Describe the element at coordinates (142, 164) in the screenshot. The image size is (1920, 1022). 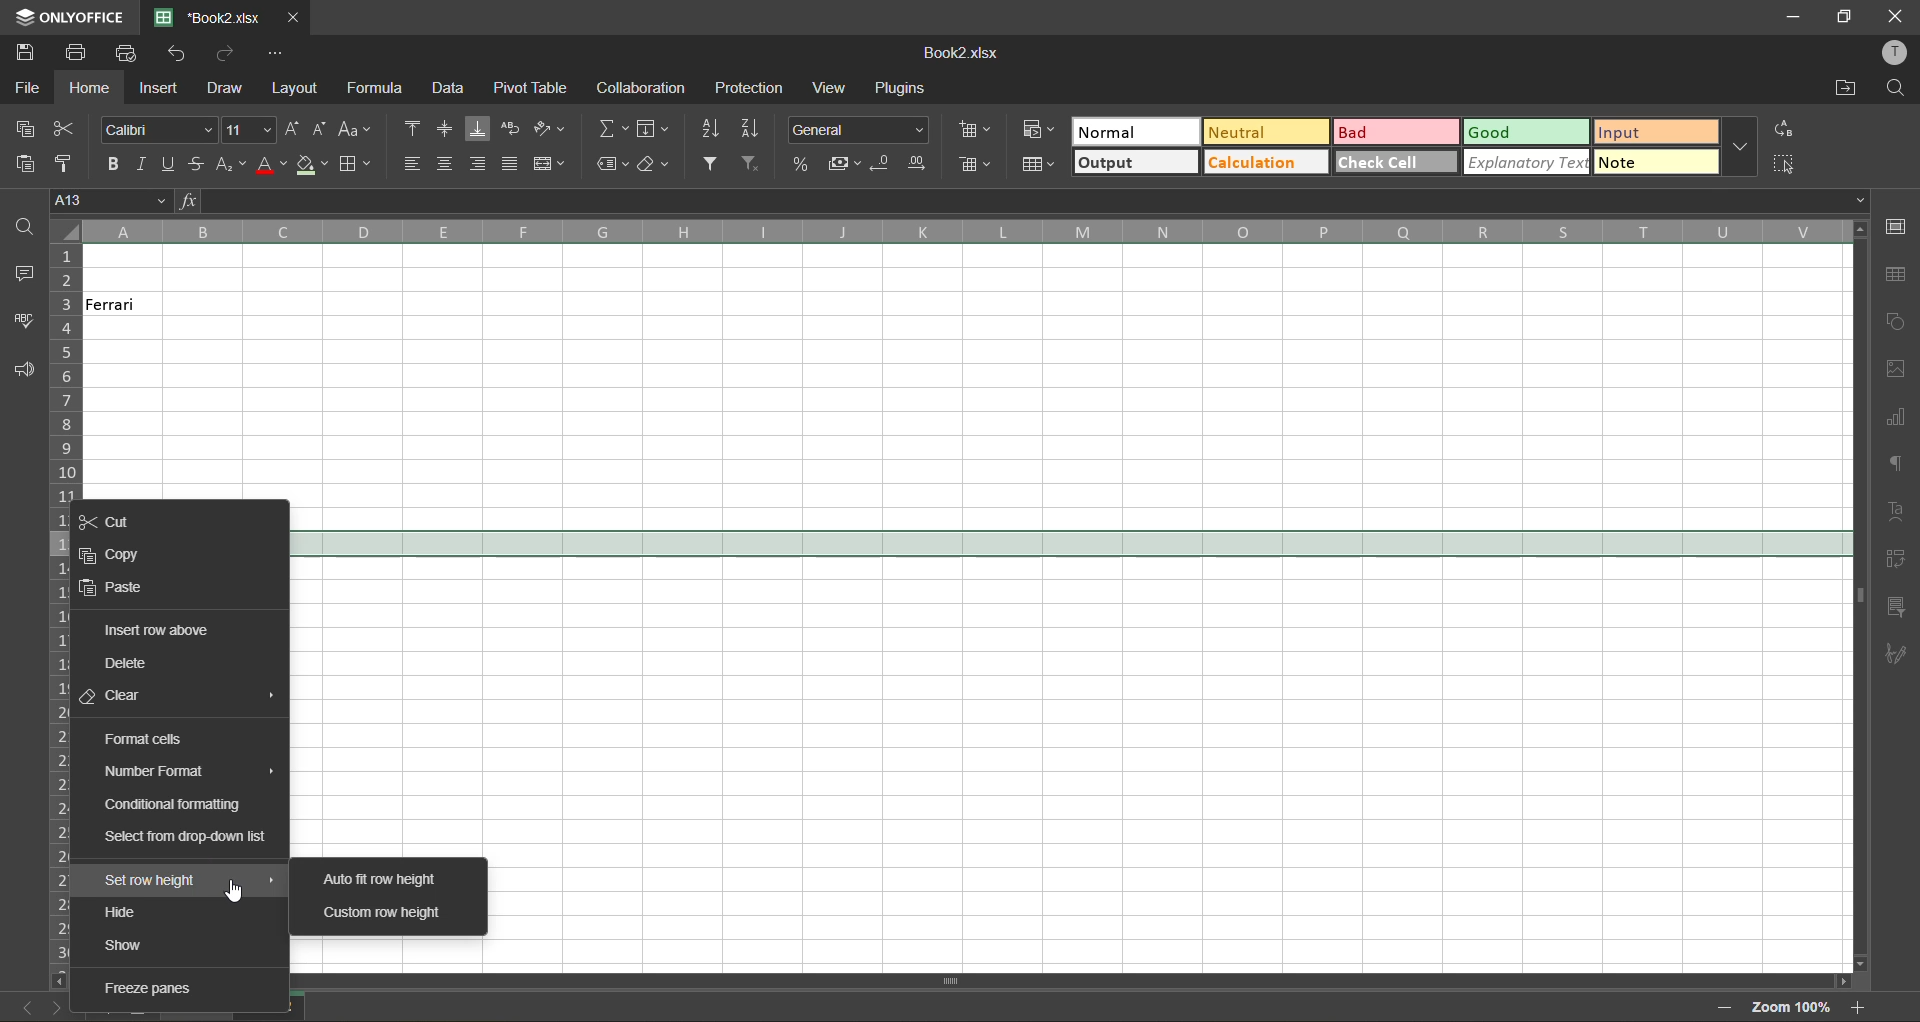
I see `italic` at that location.